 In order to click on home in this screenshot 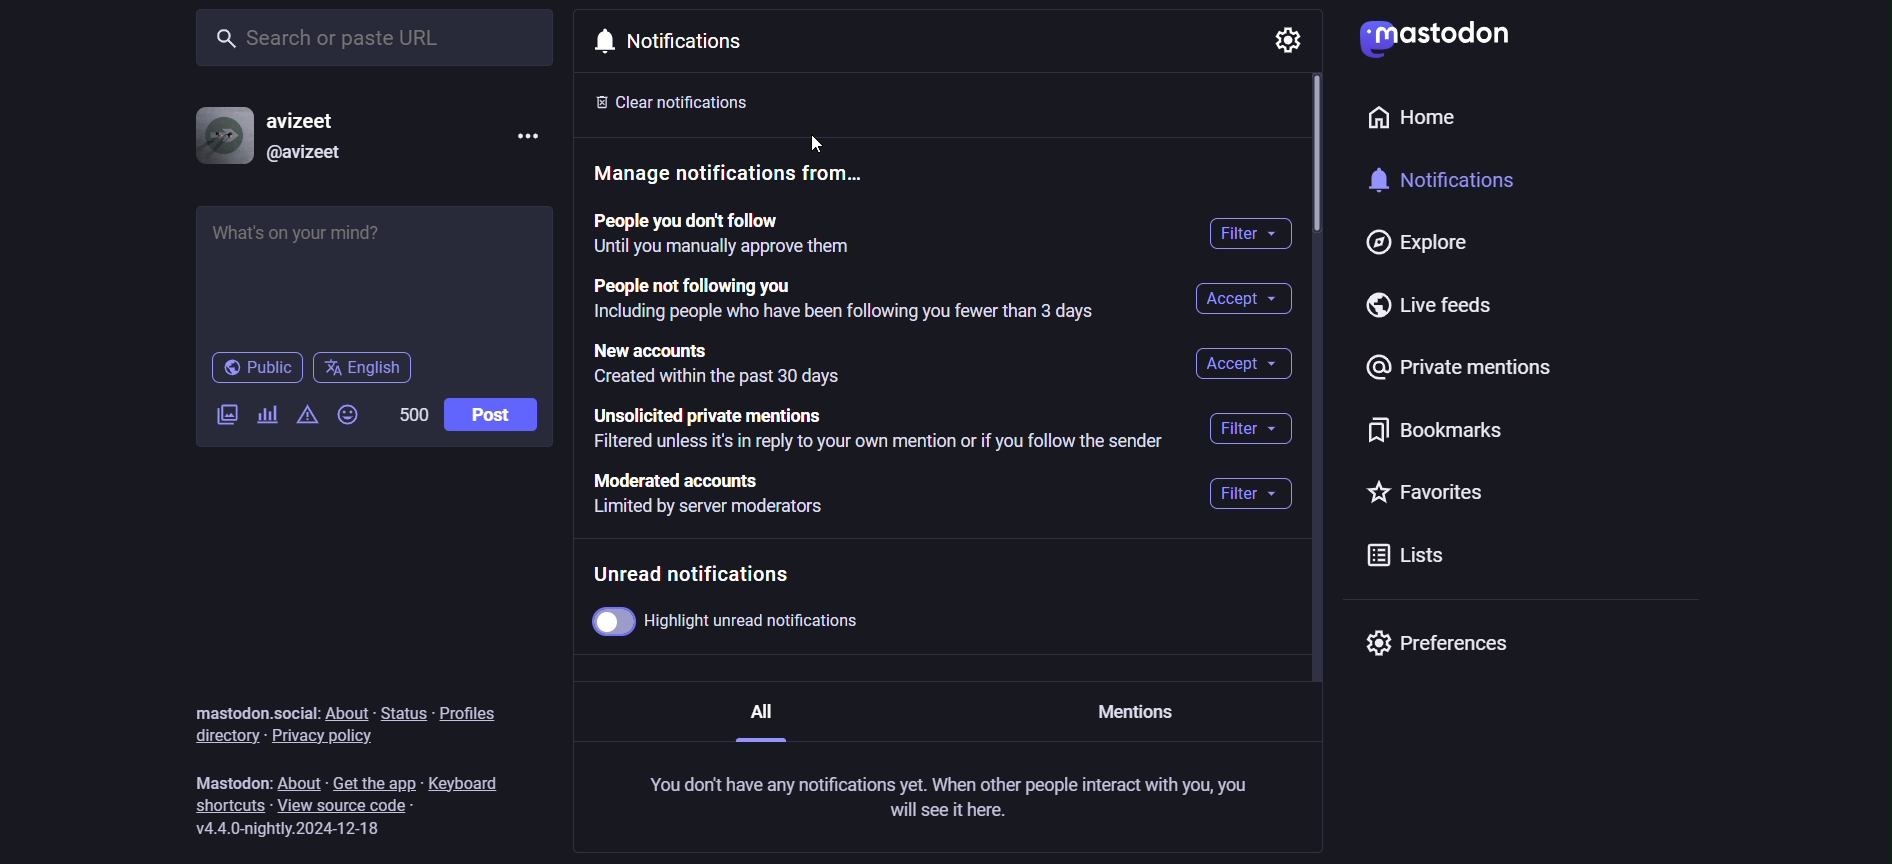, I will do `click(1405, 122)`.